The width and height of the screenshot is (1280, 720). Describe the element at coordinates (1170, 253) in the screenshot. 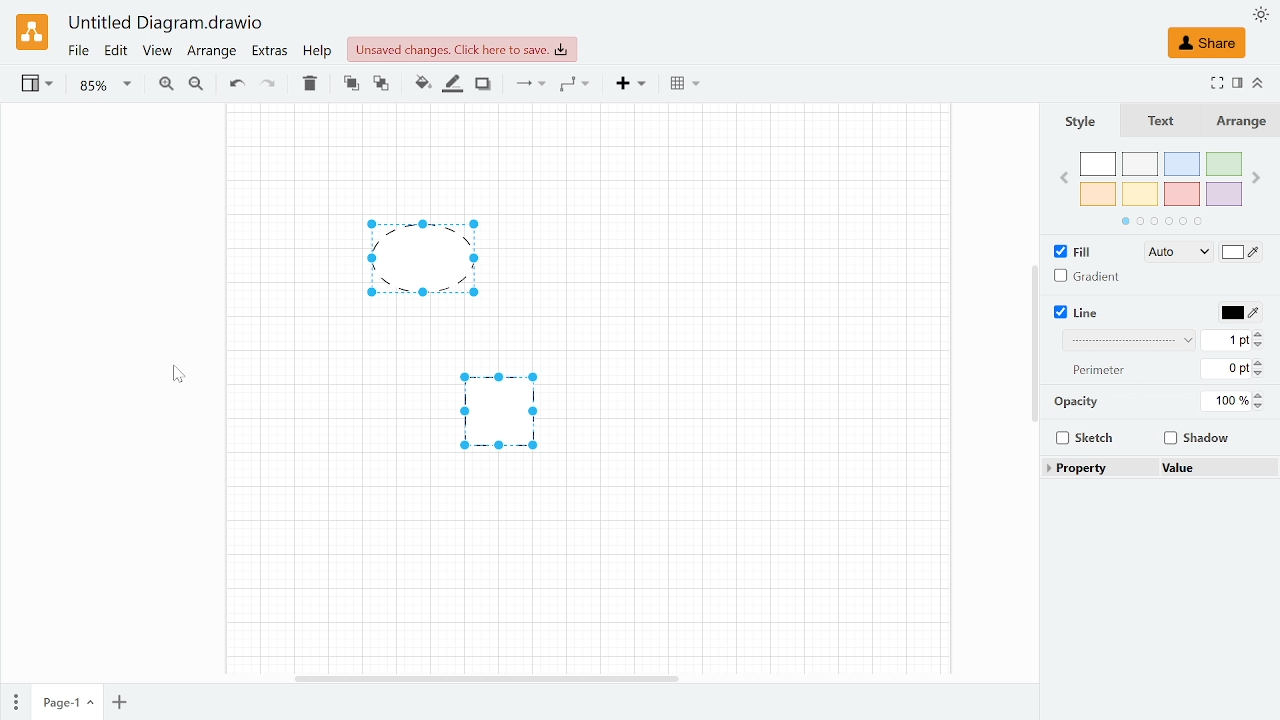

I see `Fill style` at that location.